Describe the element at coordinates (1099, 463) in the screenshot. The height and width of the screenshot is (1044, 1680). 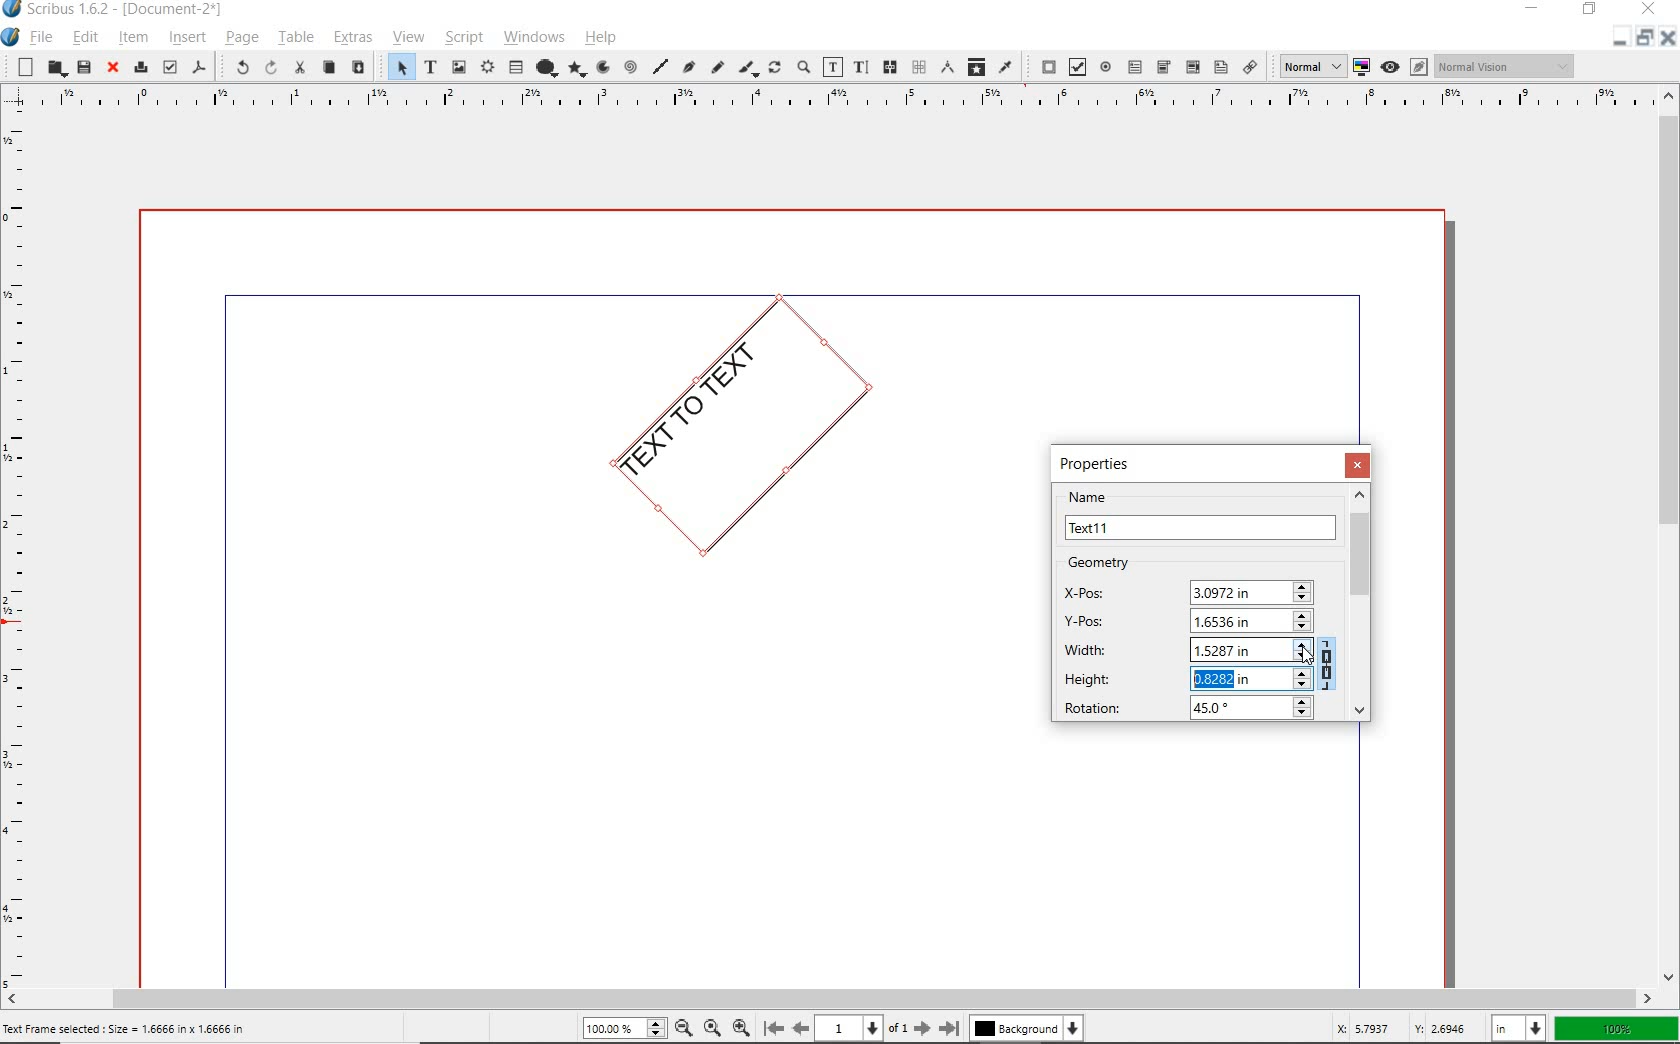
I see `PROPERTIES` at that location.